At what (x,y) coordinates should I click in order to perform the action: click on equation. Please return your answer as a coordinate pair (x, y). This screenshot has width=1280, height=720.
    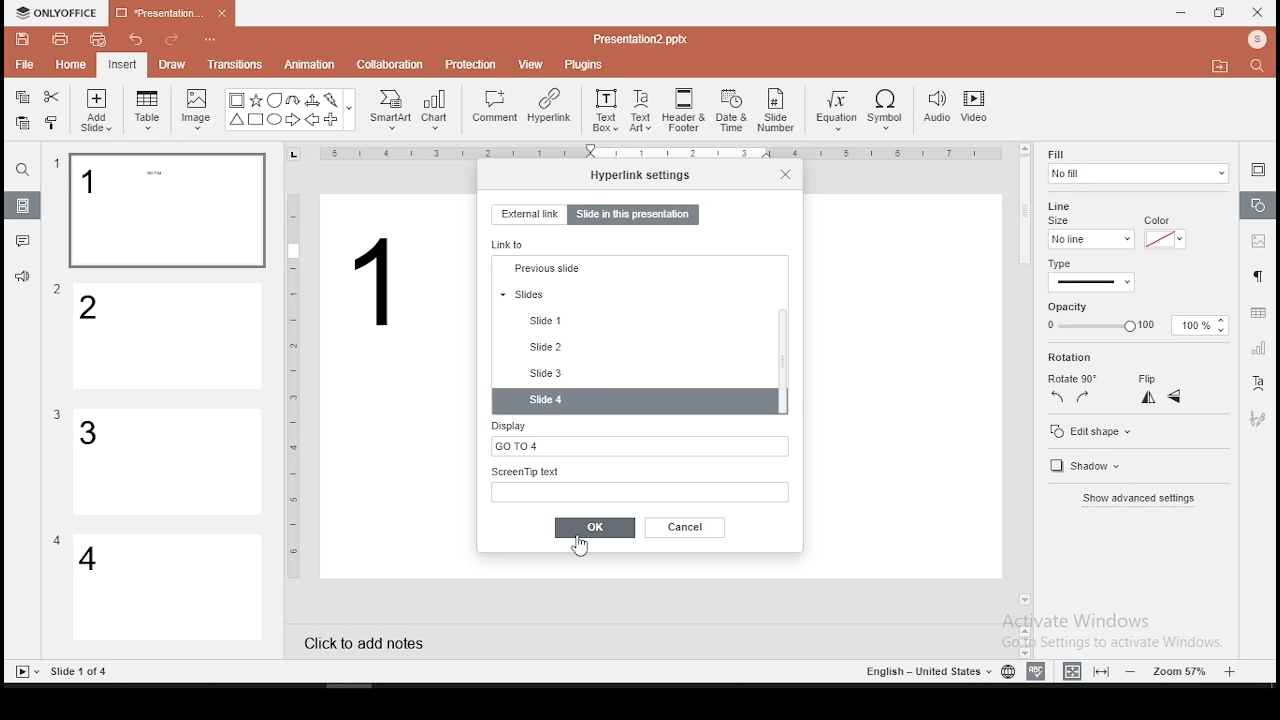
    Looking at the image, I should click on (835, 111).